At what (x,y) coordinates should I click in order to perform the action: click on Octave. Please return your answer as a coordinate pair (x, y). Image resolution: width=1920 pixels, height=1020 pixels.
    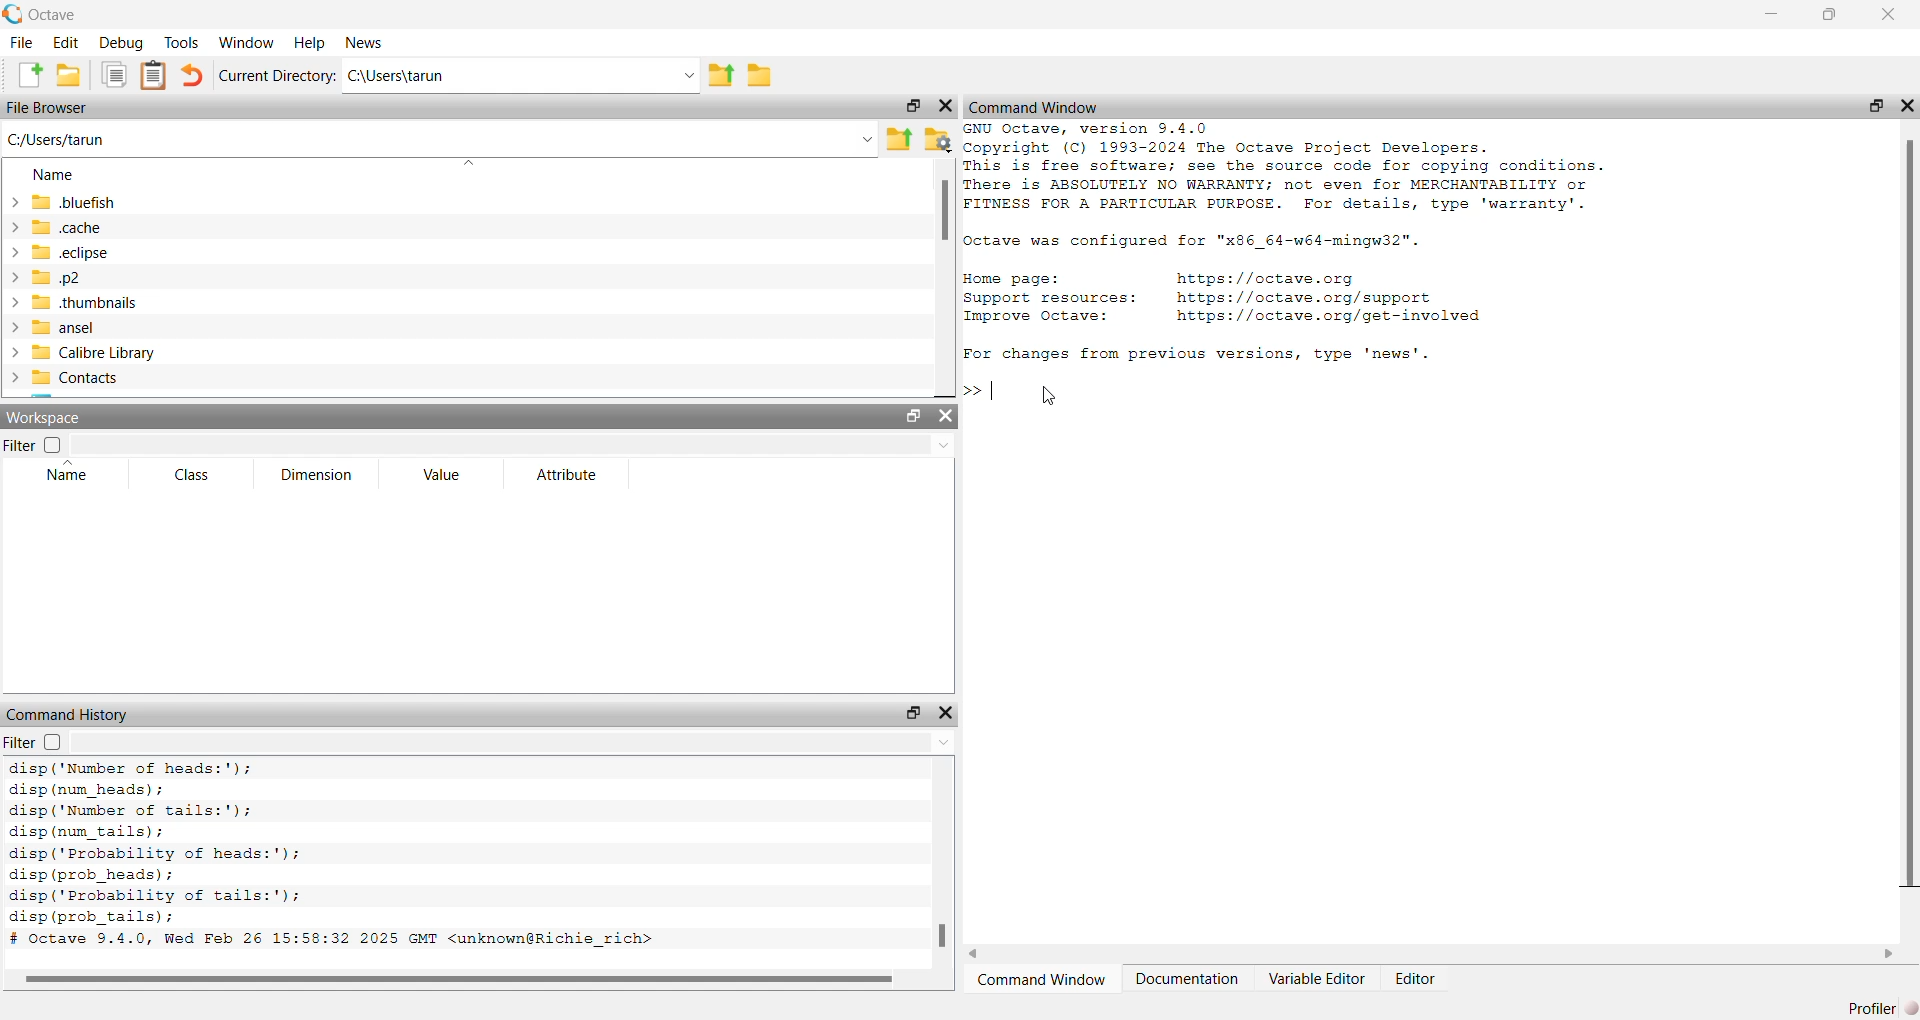
    Looking at the image, I should click on (53, 15).